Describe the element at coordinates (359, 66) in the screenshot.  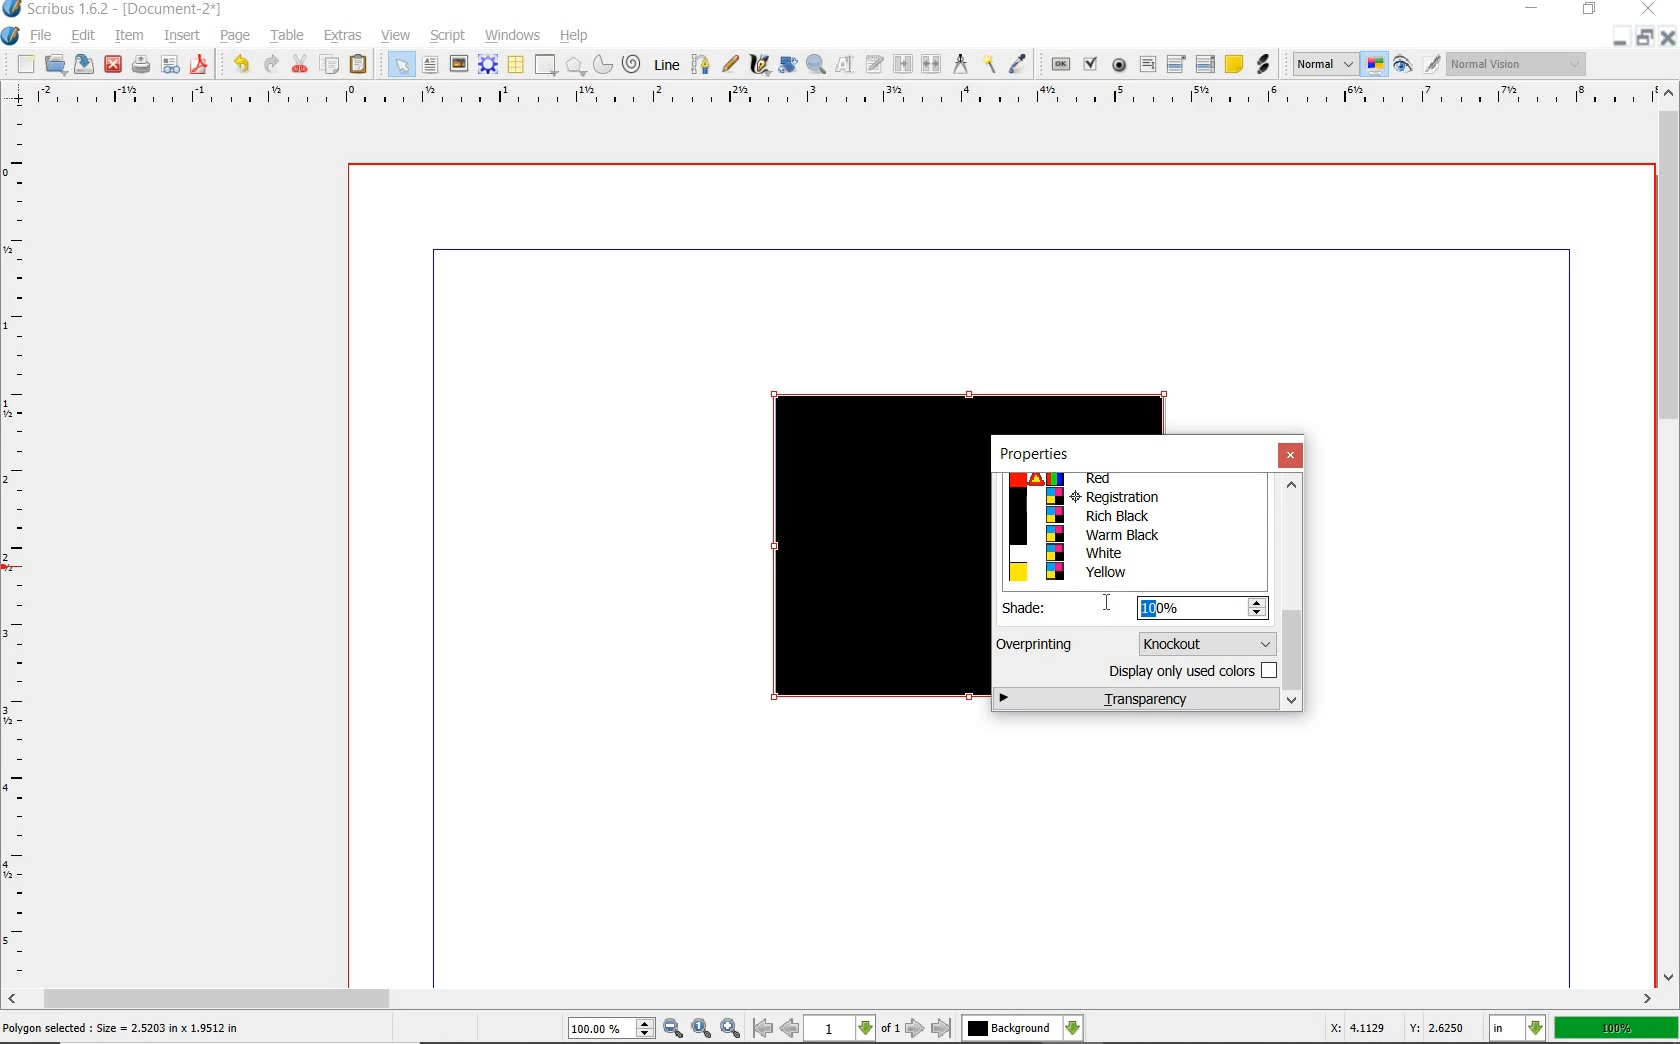
I see `paste` at that location.